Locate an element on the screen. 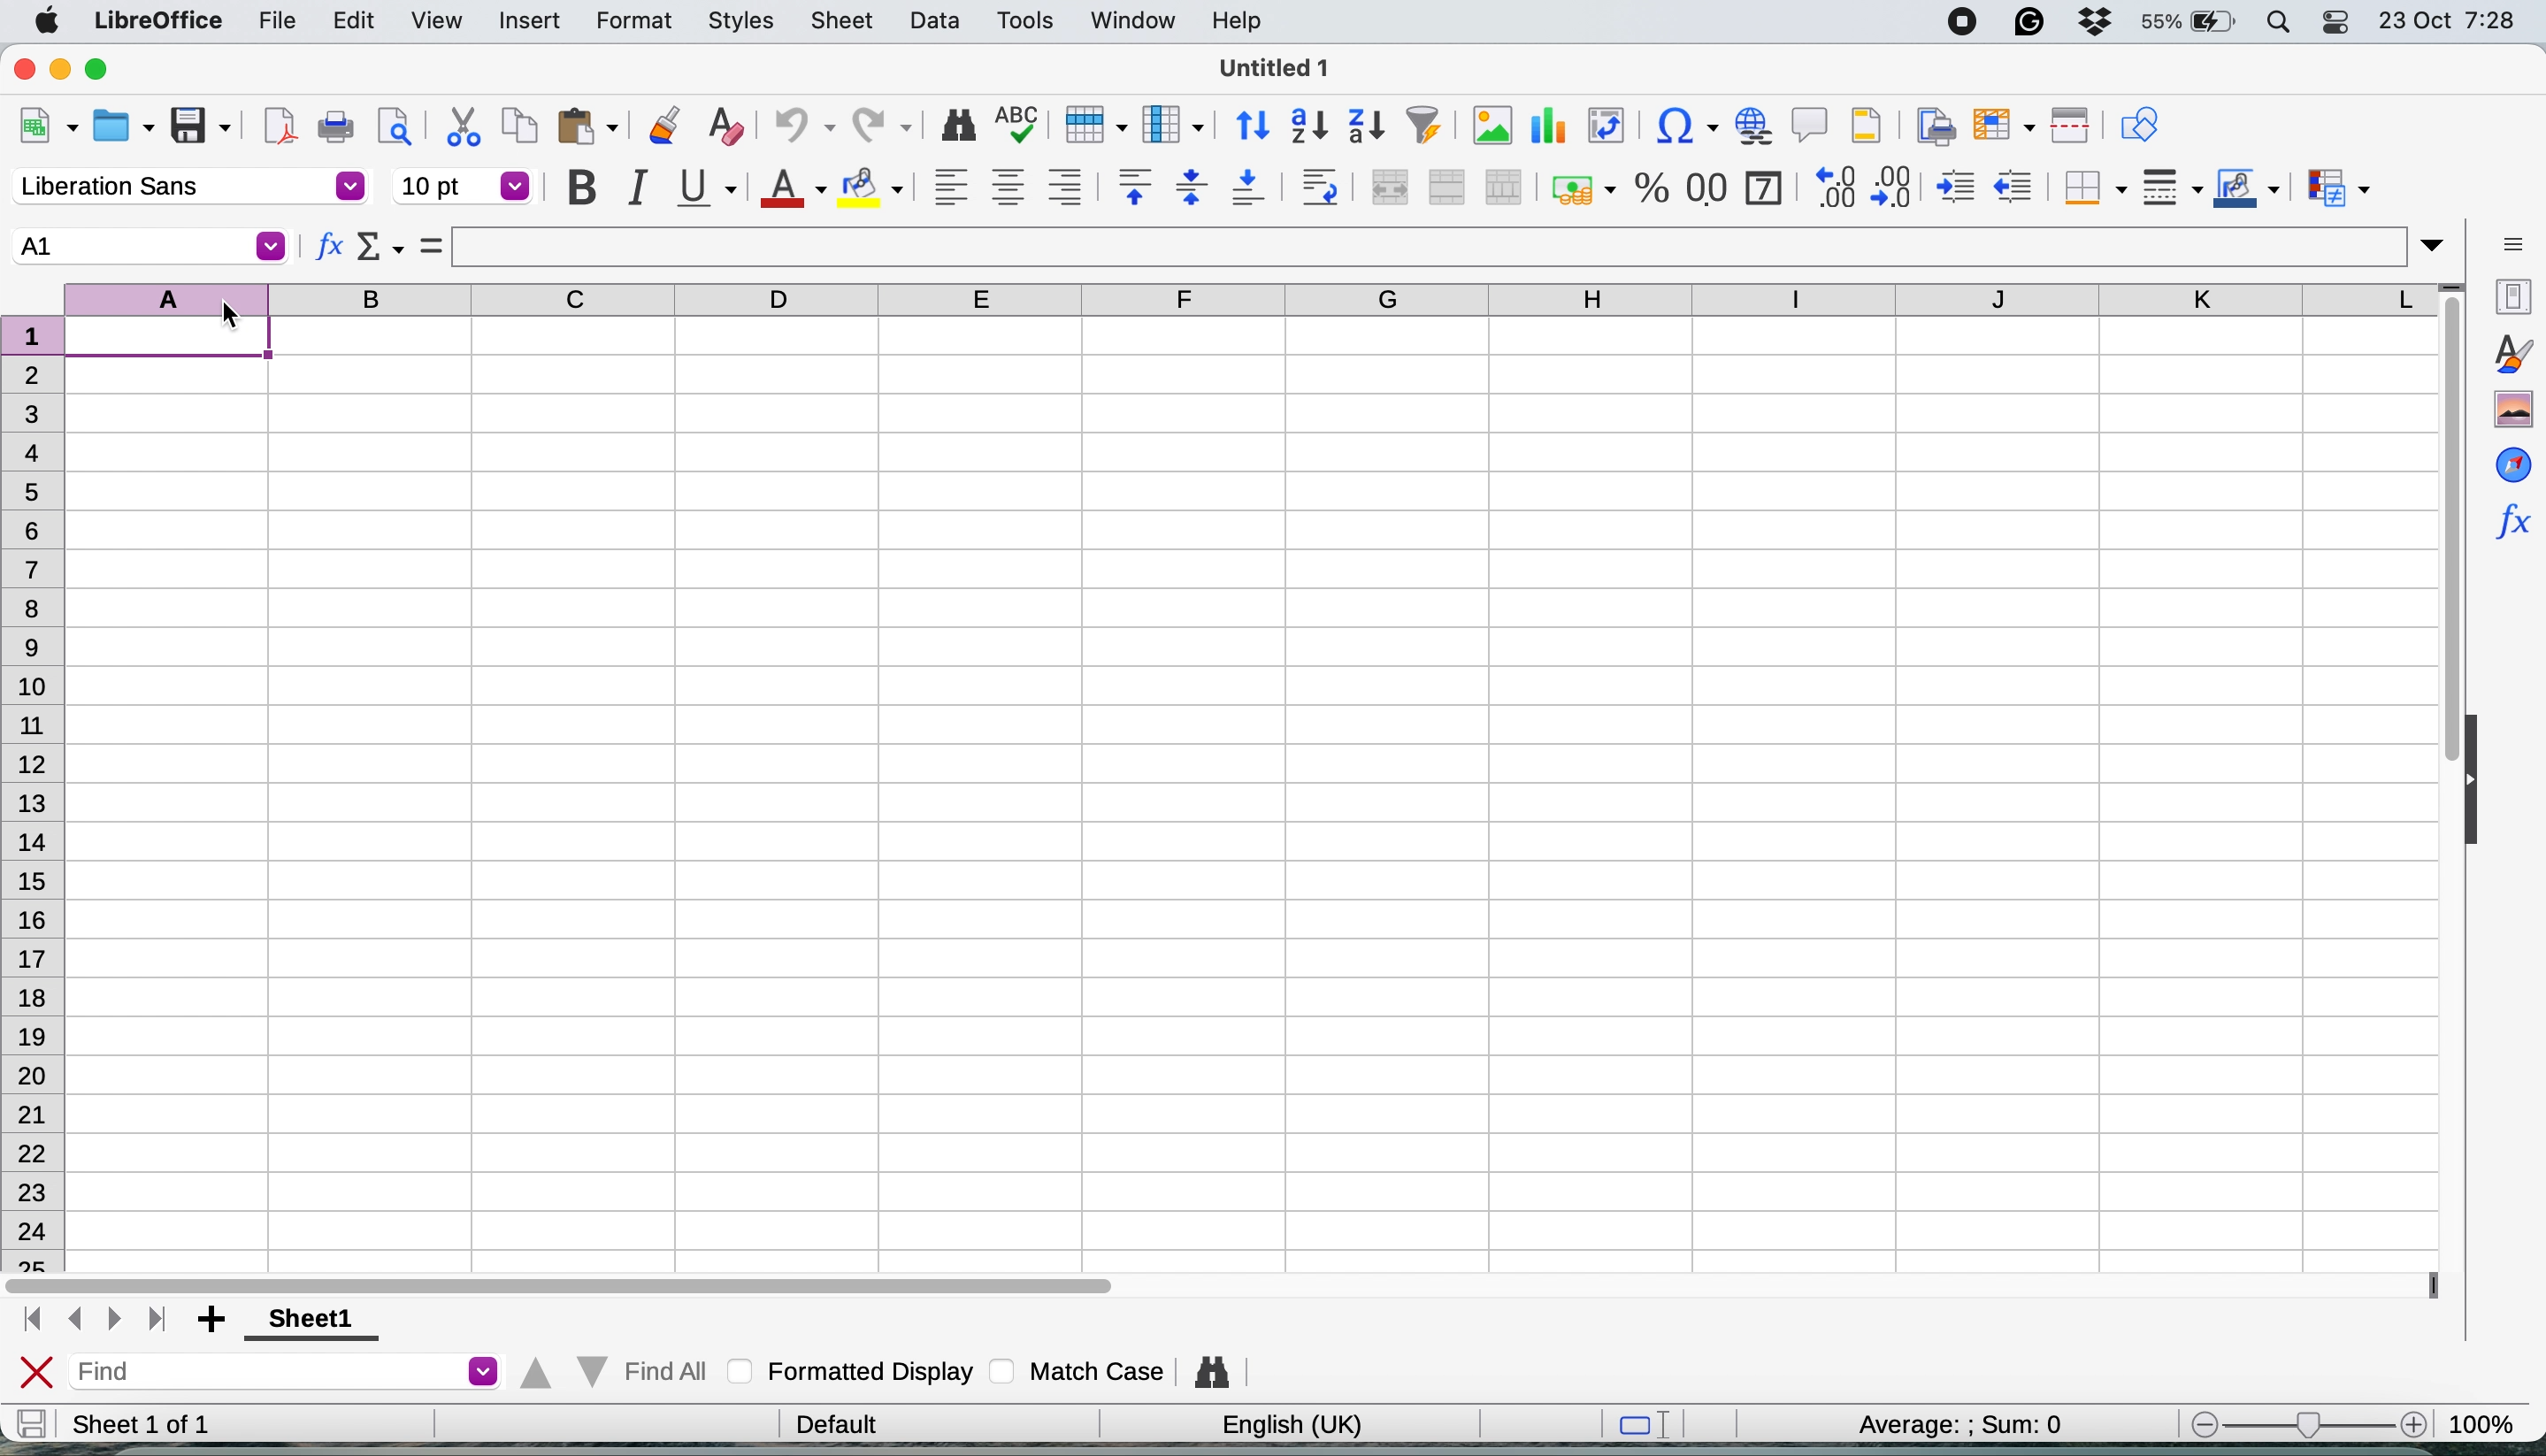 This screenshot has height=1456, width=2546. libreoffice is located at coordinates (160, 21).